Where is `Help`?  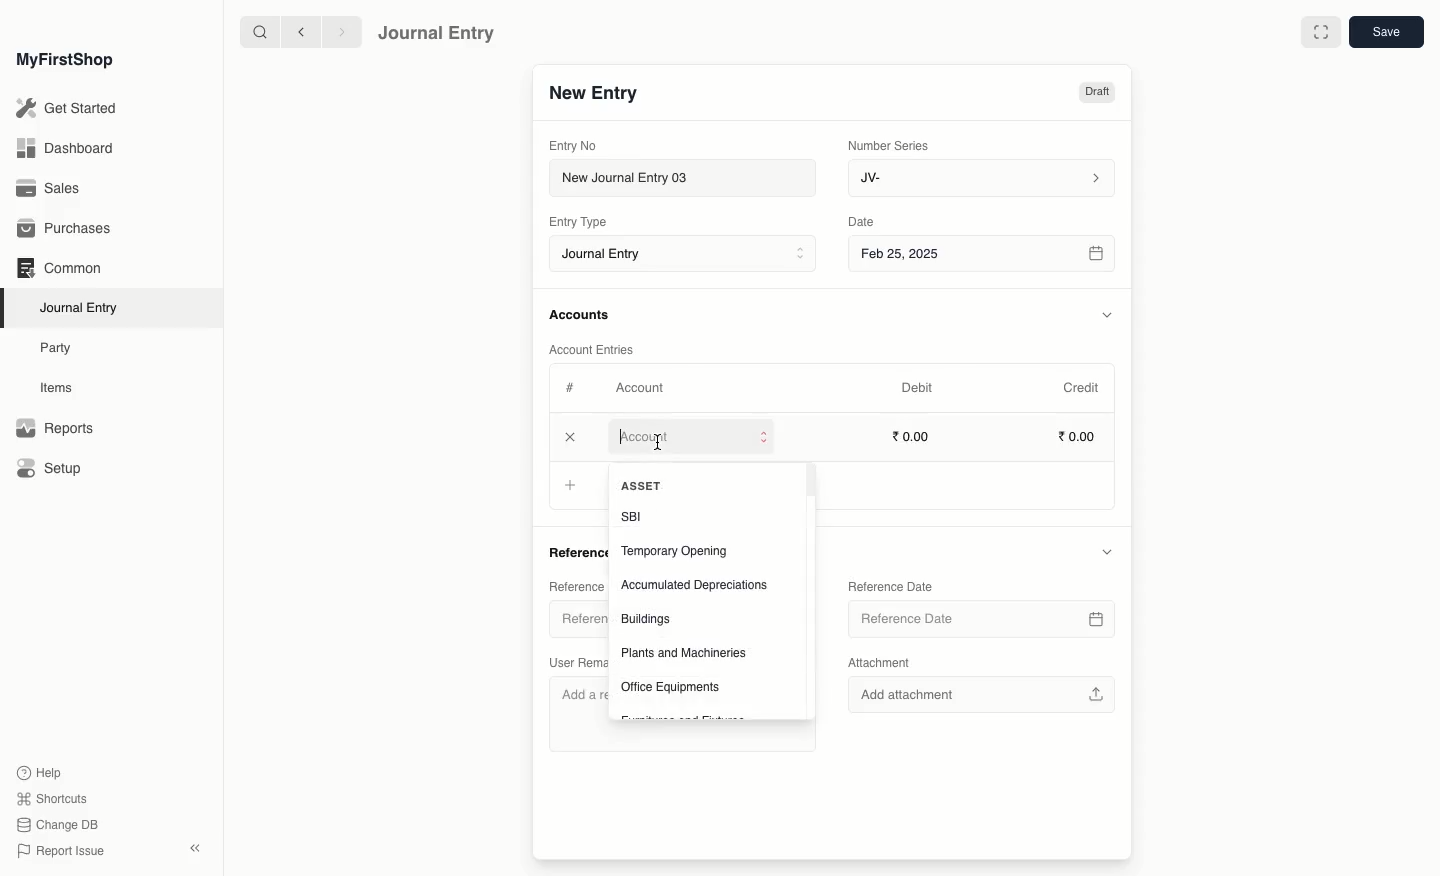
Help is located at coordinates (37, 771).